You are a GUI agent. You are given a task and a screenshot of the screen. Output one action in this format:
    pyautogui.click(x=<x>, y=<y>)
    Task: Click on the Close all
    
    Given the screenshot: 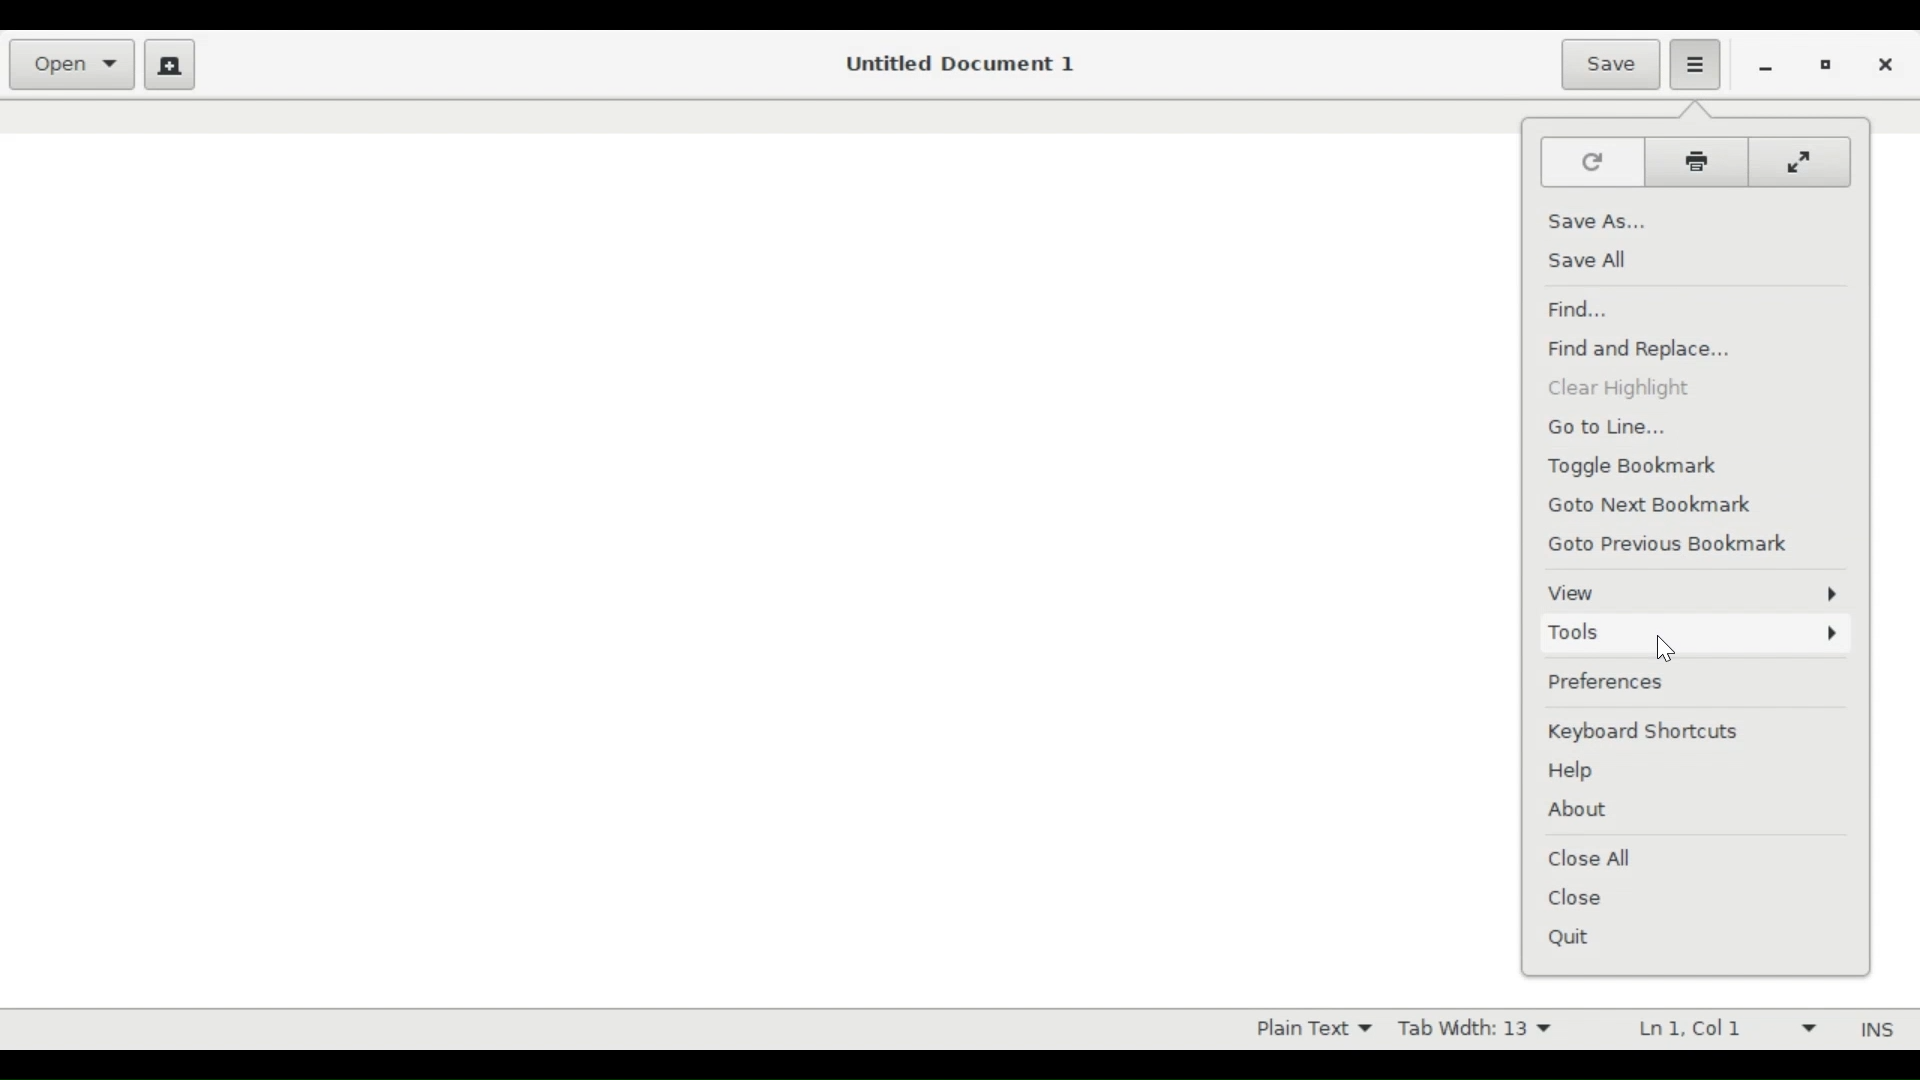 What is the action you would take?
    pyautogui.click(x=1595, y=857)
    